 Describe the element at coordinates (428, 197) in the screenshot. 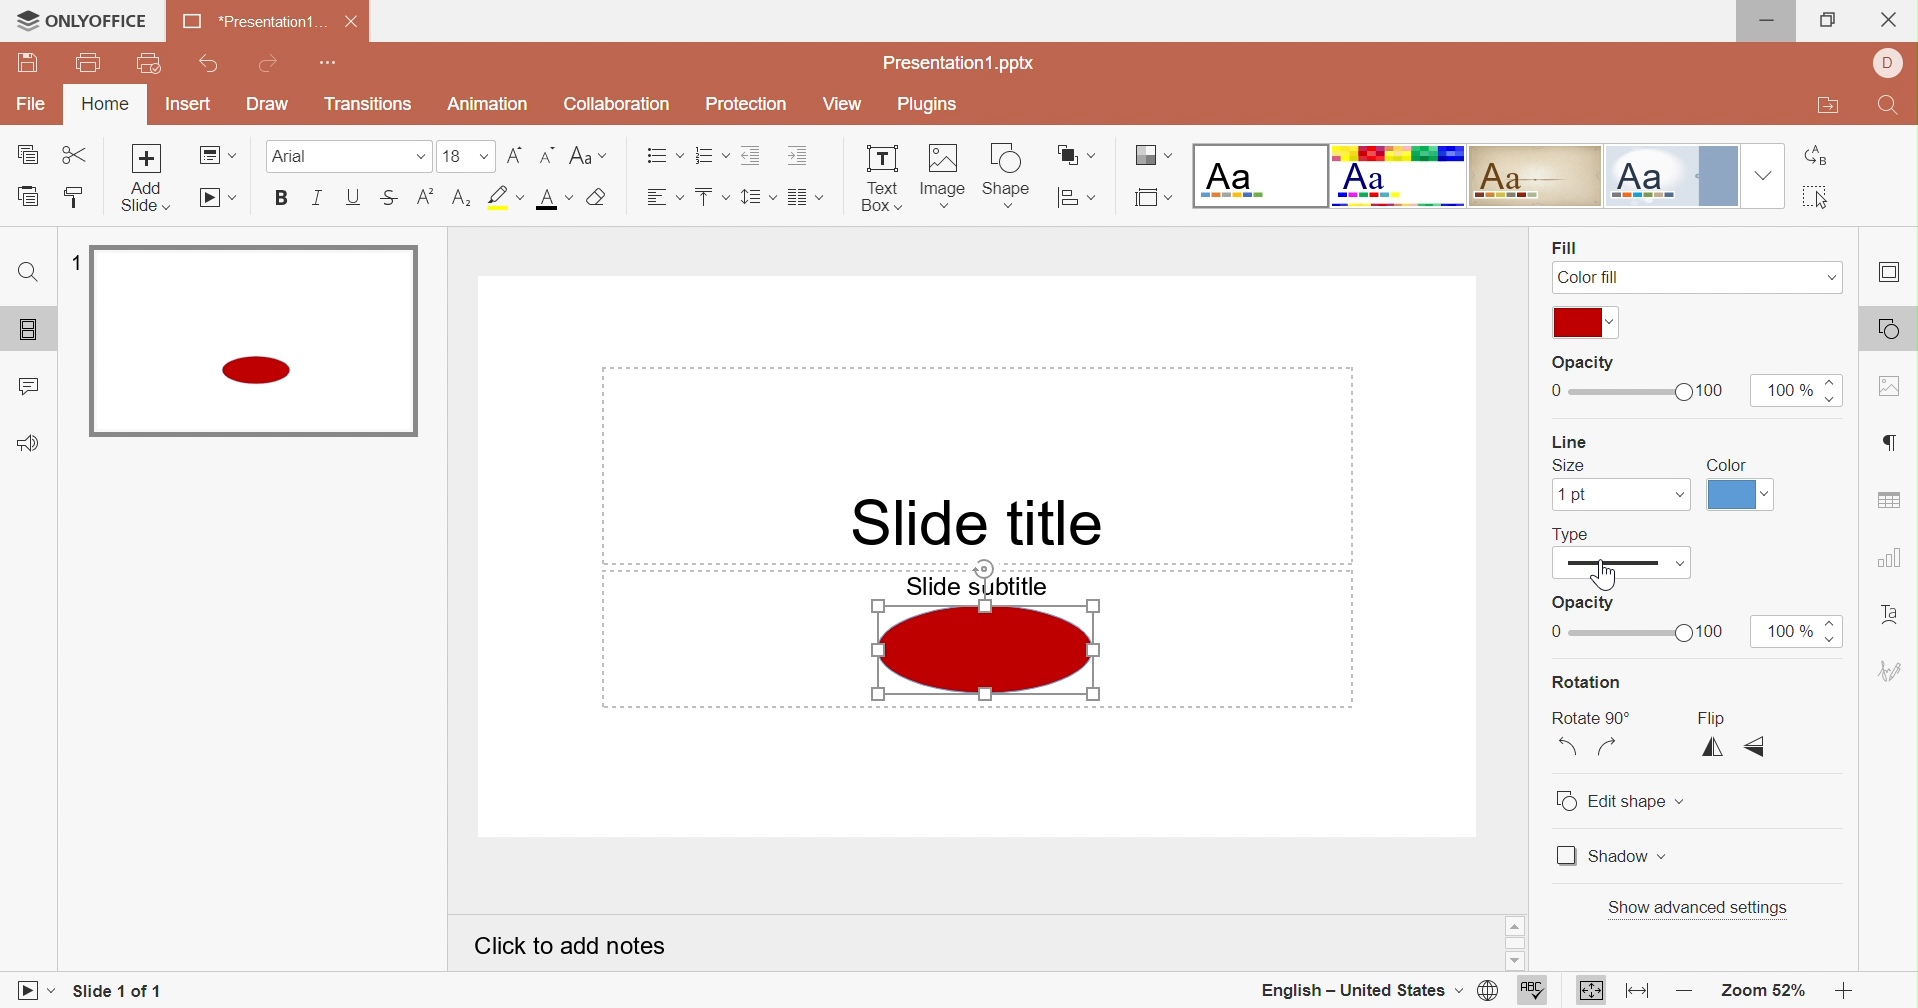

I see `Superscript` at that location.